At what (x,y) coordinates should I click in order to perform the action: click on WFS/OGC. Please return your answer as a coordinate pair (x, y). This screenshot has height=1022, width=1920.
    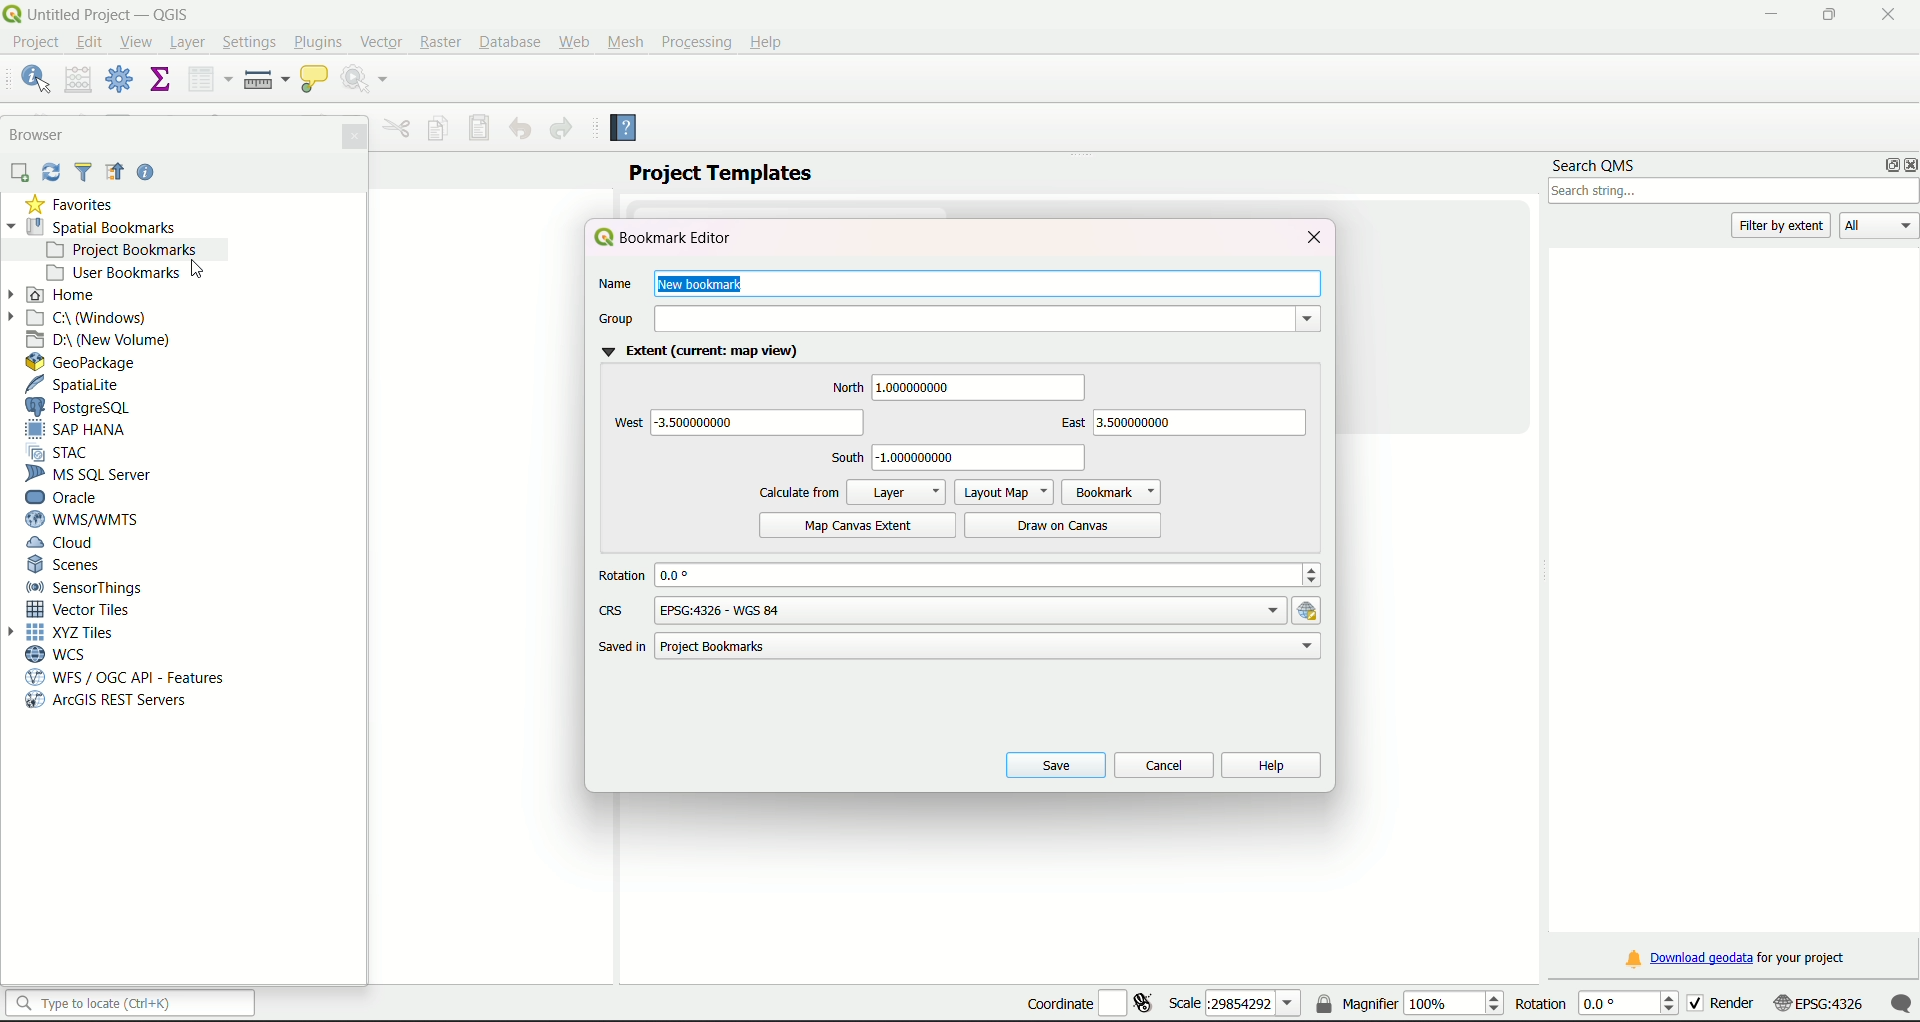
    Looking at the image, I should click on (132, 677).